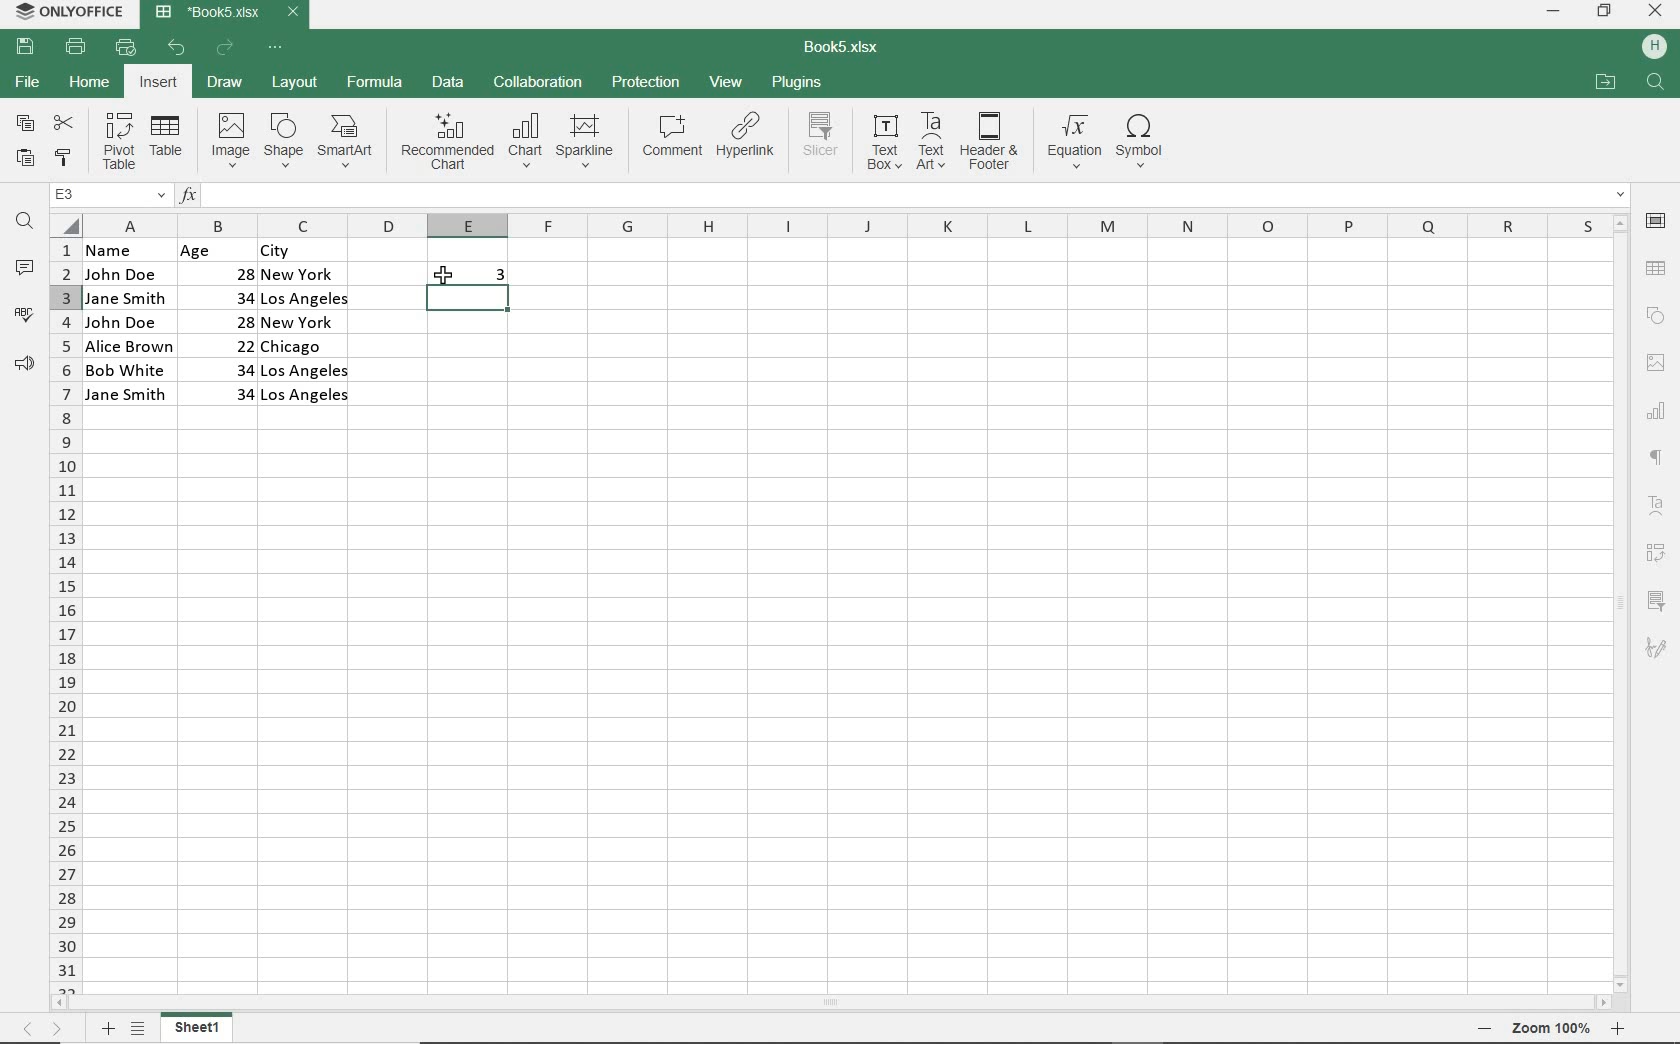 The height and width of the screenshot is (1044, 1680). Describe the element at coordinates (1659, 221) in the screenshot. I see `CELL SETTINGS` at that location.